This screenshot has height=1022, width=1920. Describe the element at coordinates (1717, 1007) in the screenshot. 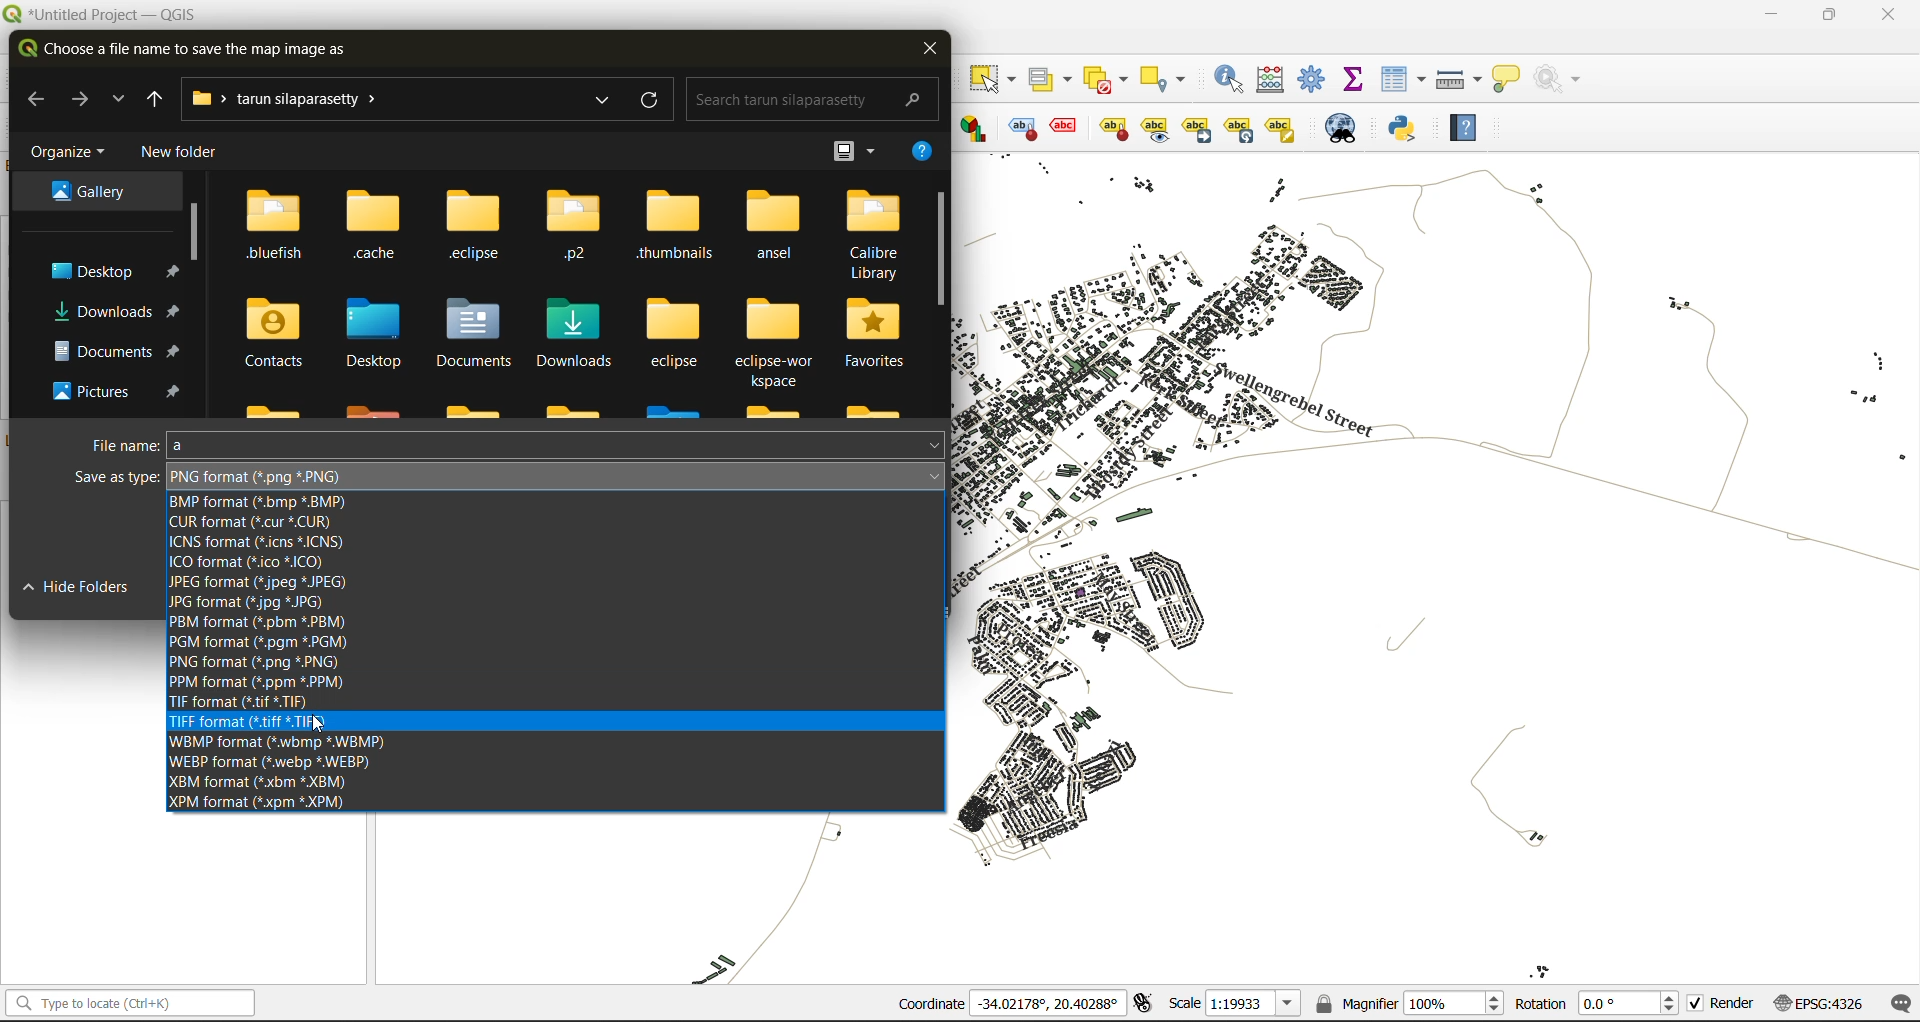

I see `render` at that location.